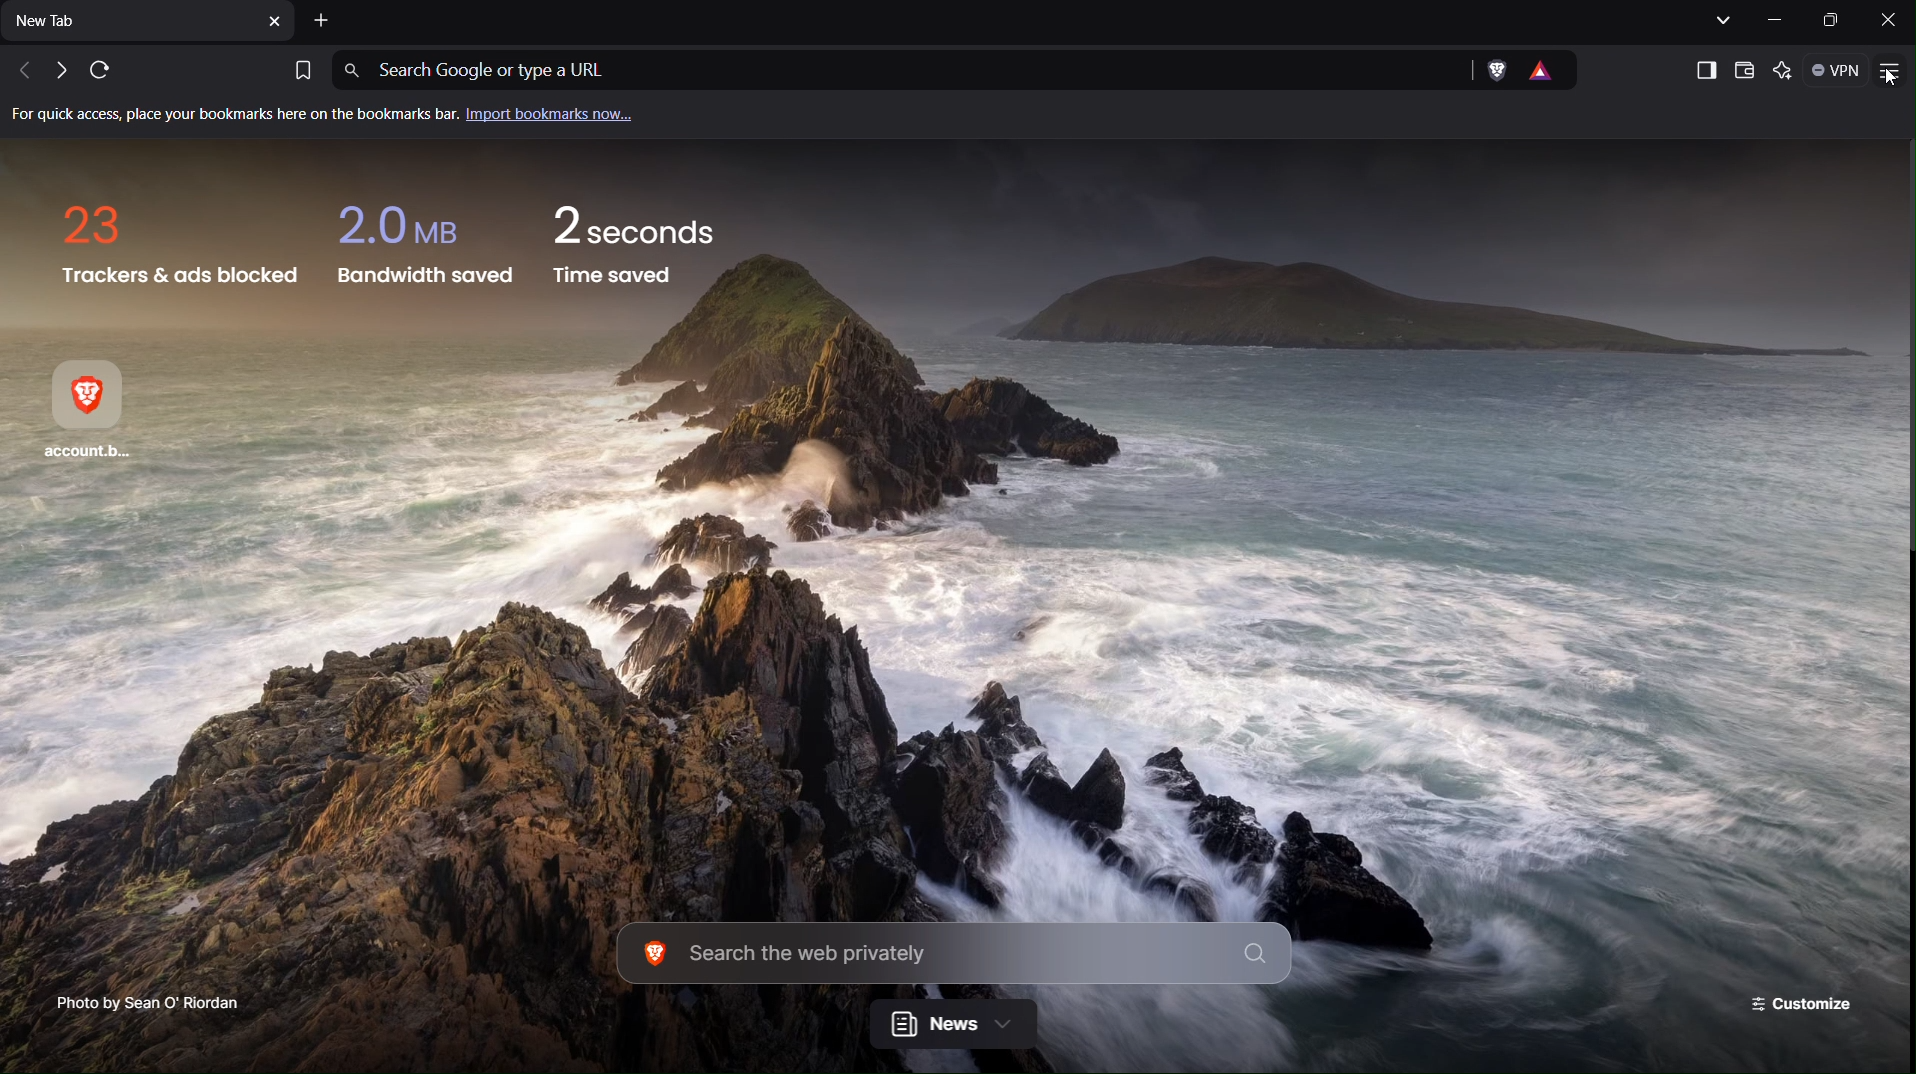  Describe the element at coordinates (139, 1001) in the screenshot. I see `Photo Credit` at that location.